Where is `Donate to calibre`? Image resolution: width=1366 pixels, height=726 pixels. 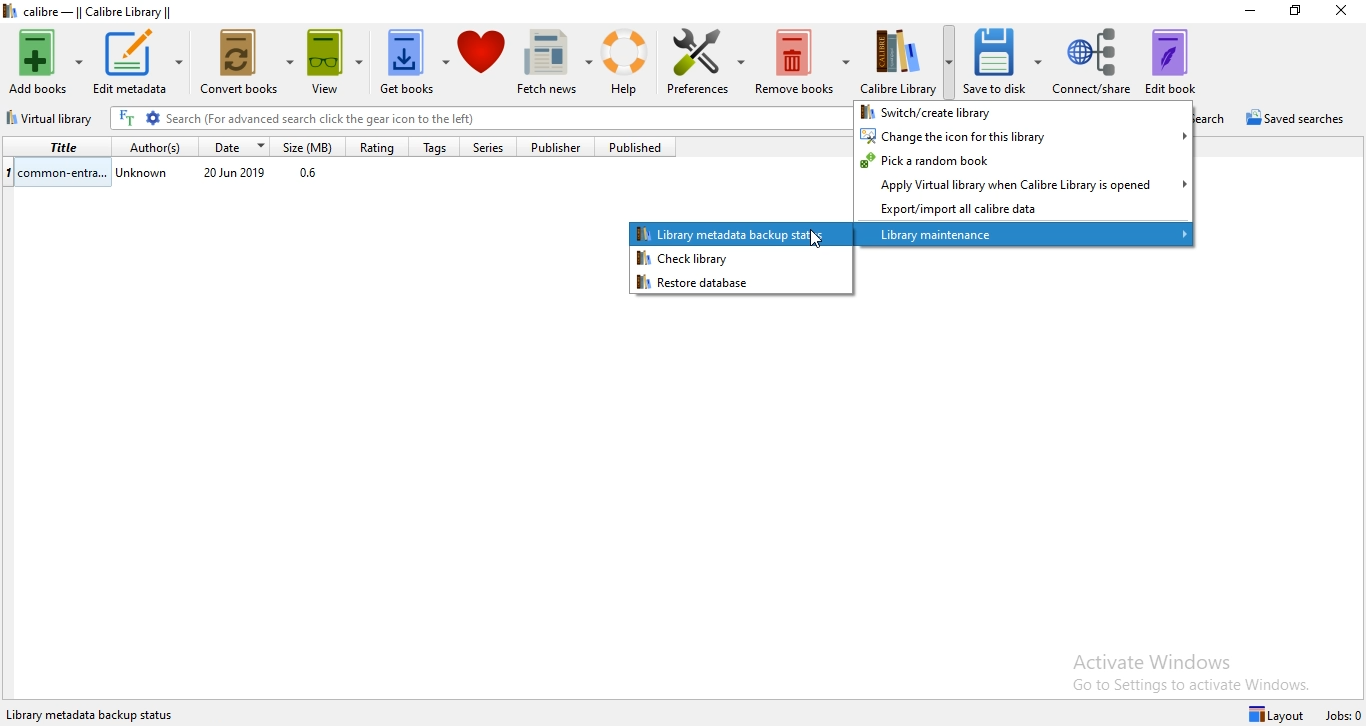 Donate to calibre is located at coordinates (484, 64).